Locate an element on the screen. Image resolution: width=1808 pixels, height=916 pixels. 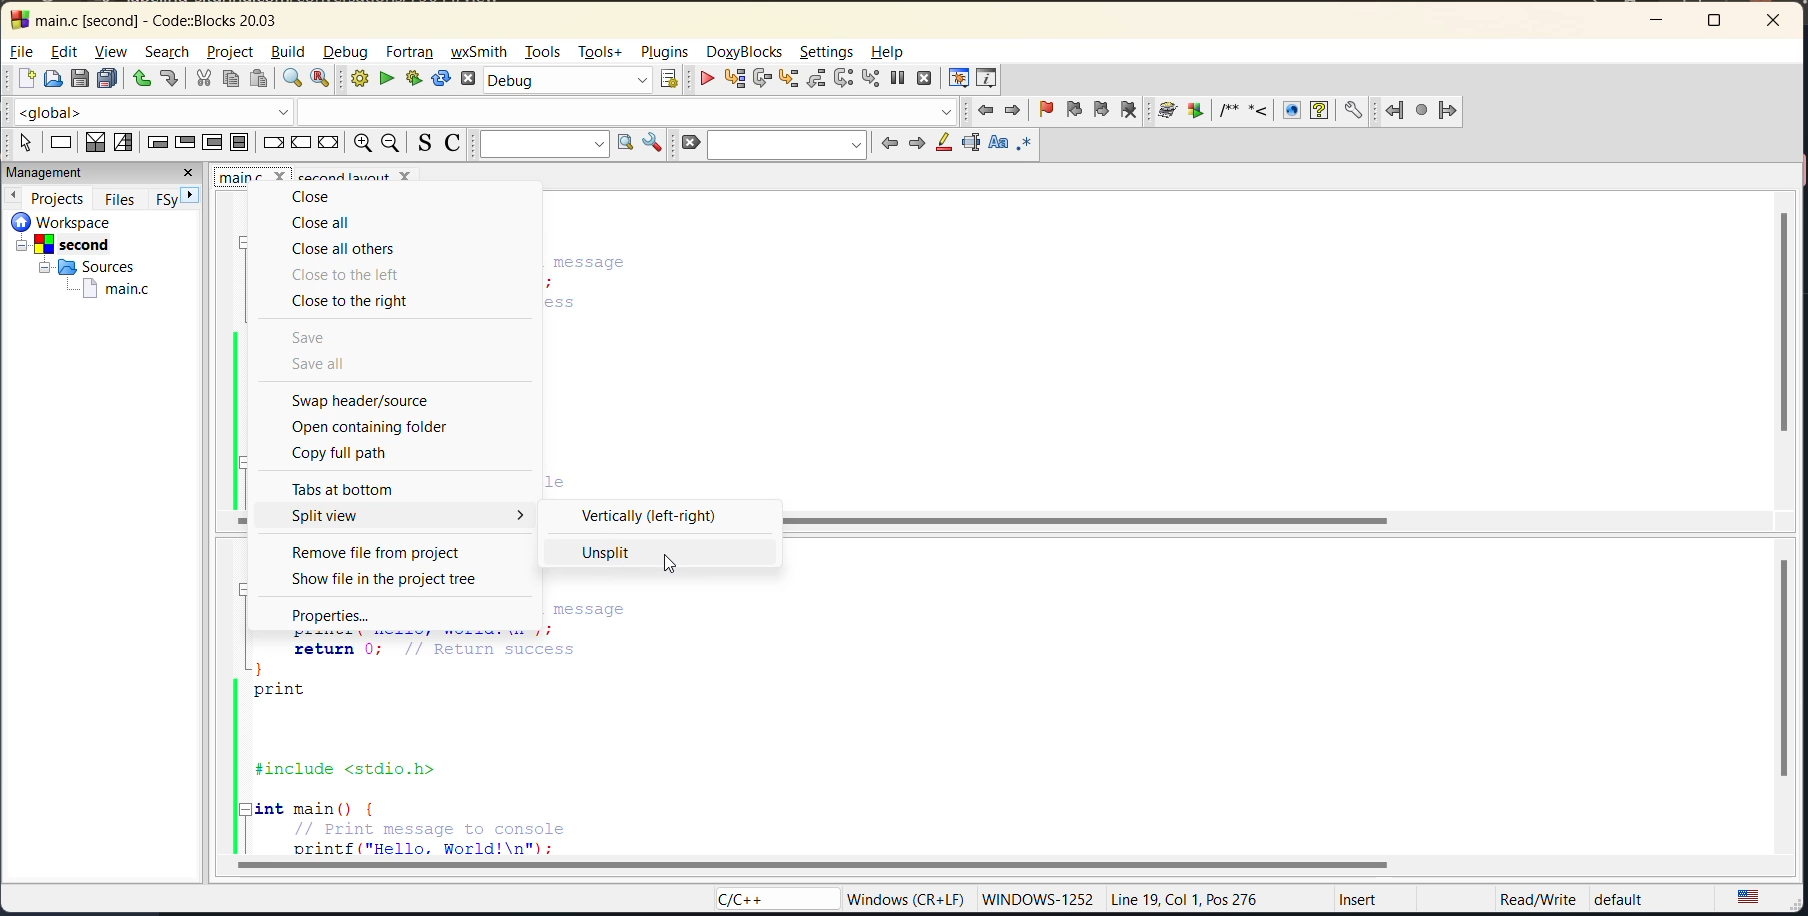
edit is located at coordinates (65, 52).